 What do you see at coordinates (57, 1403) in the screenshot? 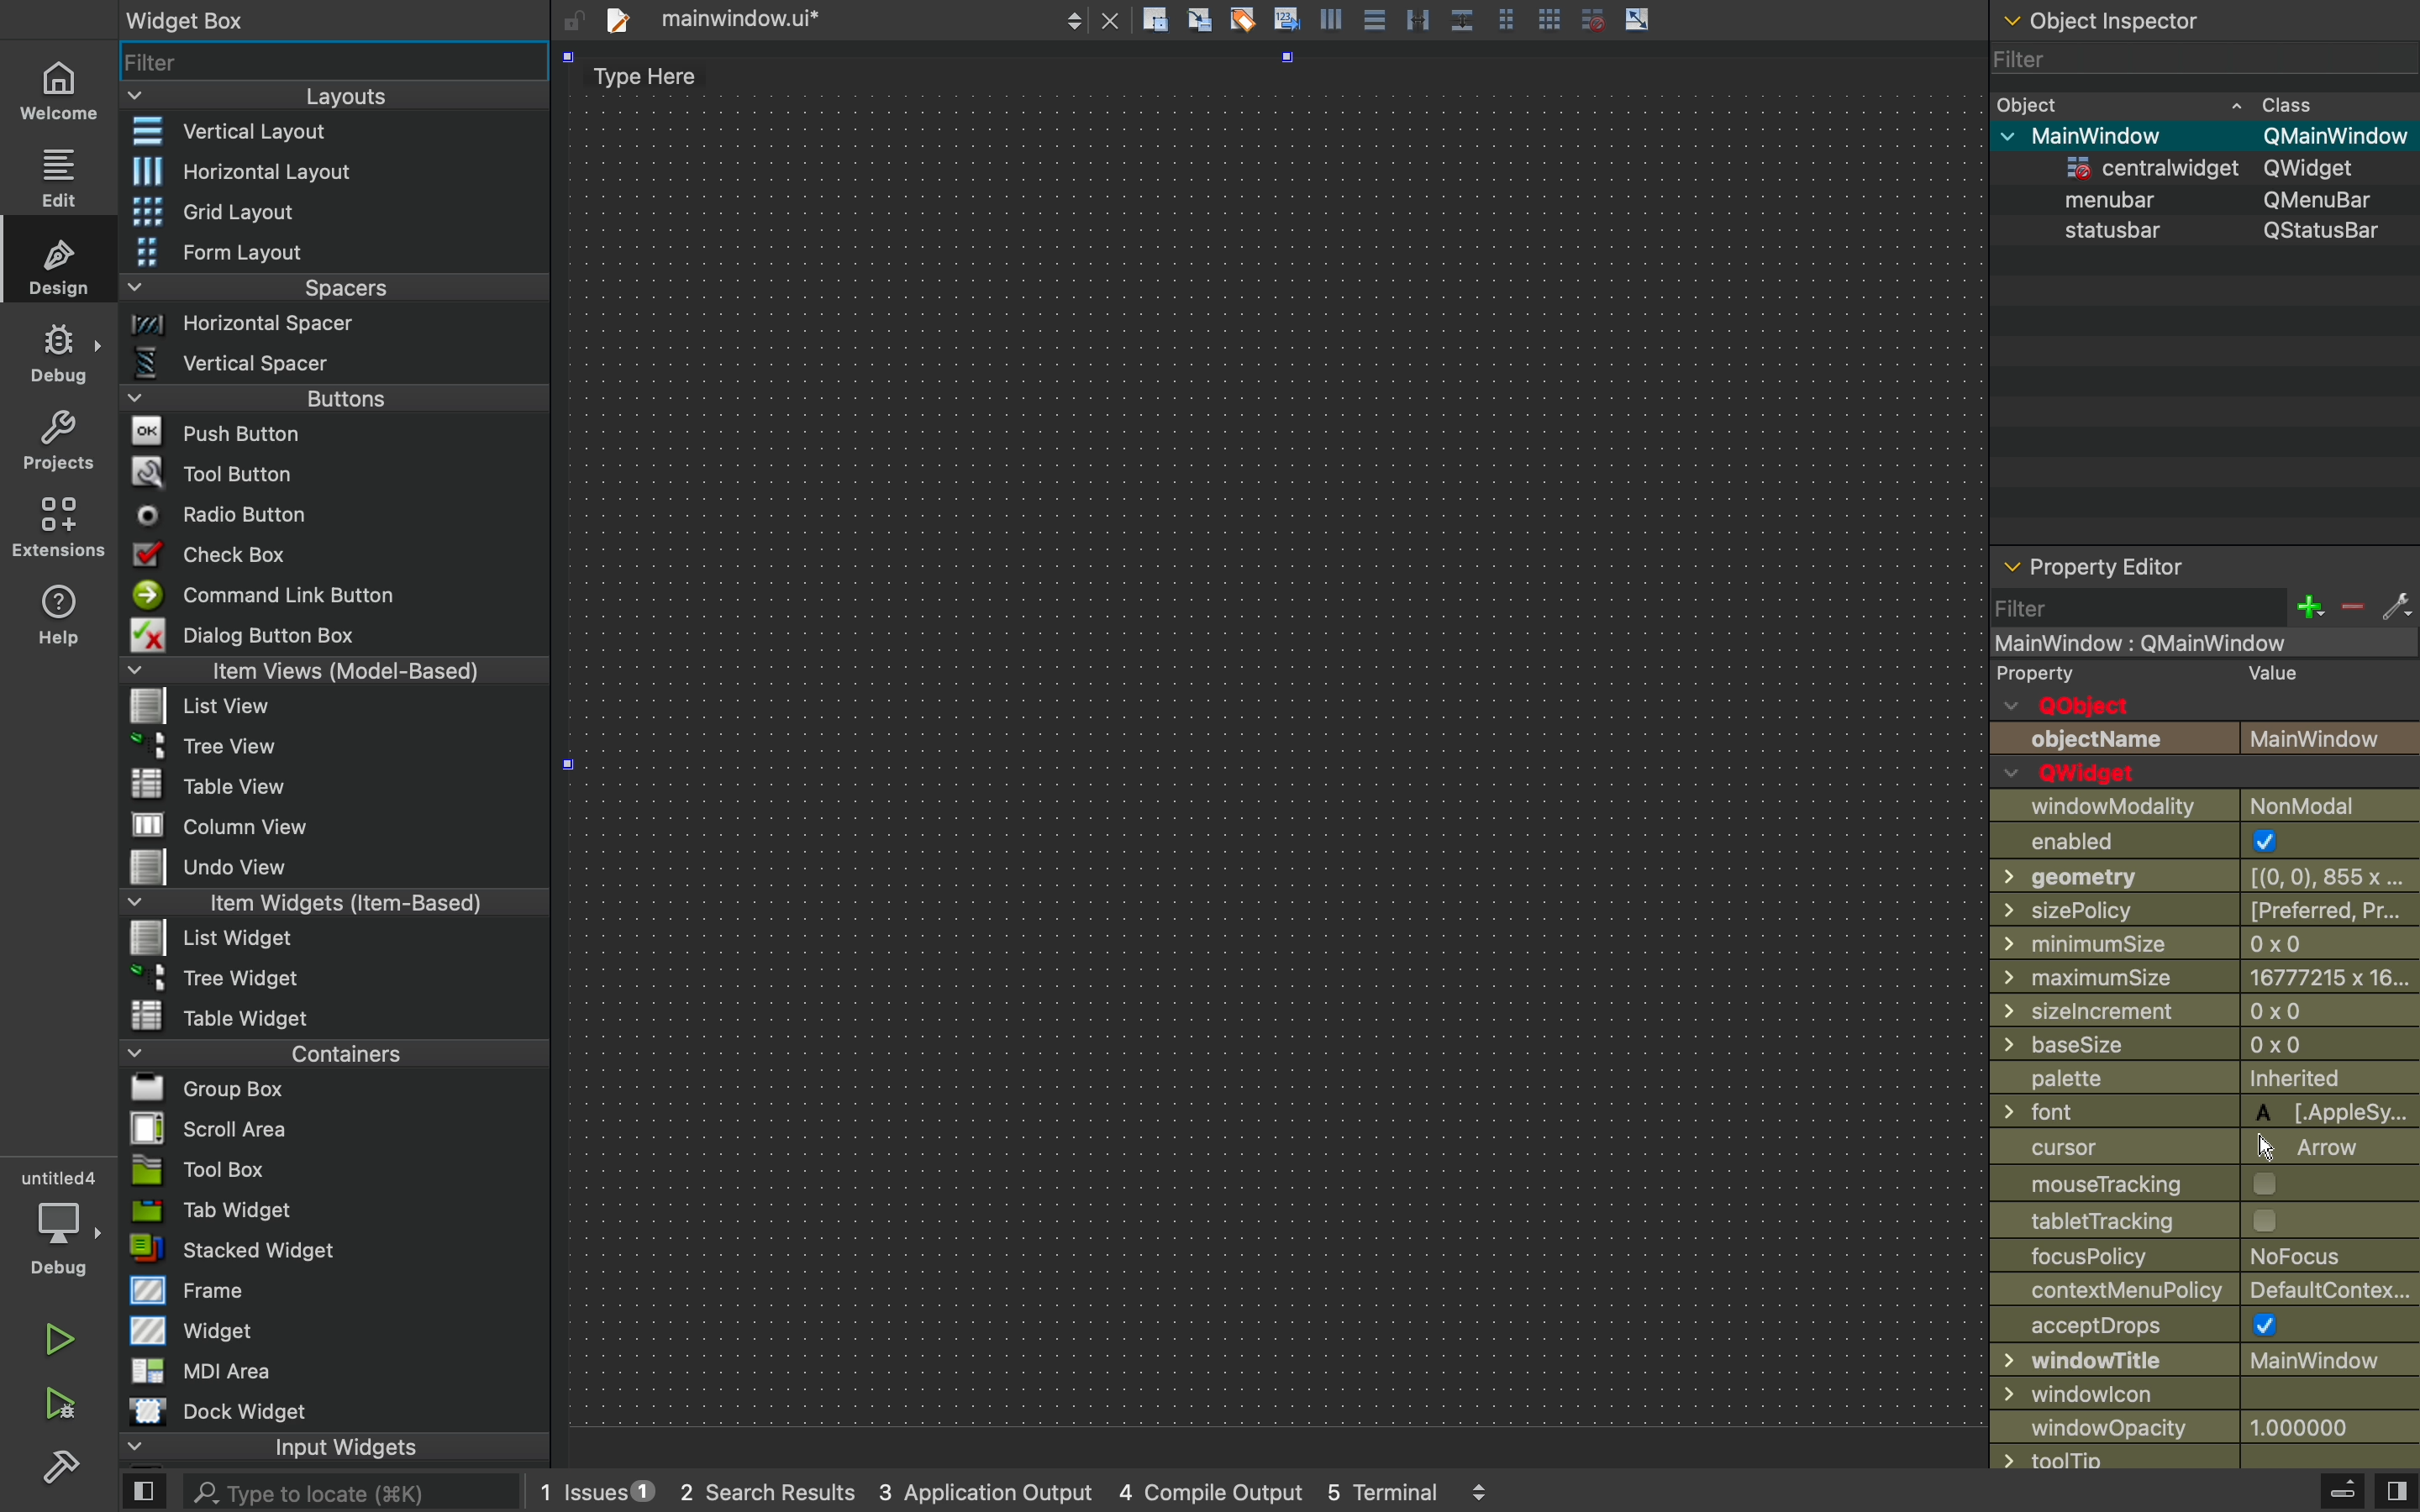
I see `build and run` at bounding box center [57, 1403].